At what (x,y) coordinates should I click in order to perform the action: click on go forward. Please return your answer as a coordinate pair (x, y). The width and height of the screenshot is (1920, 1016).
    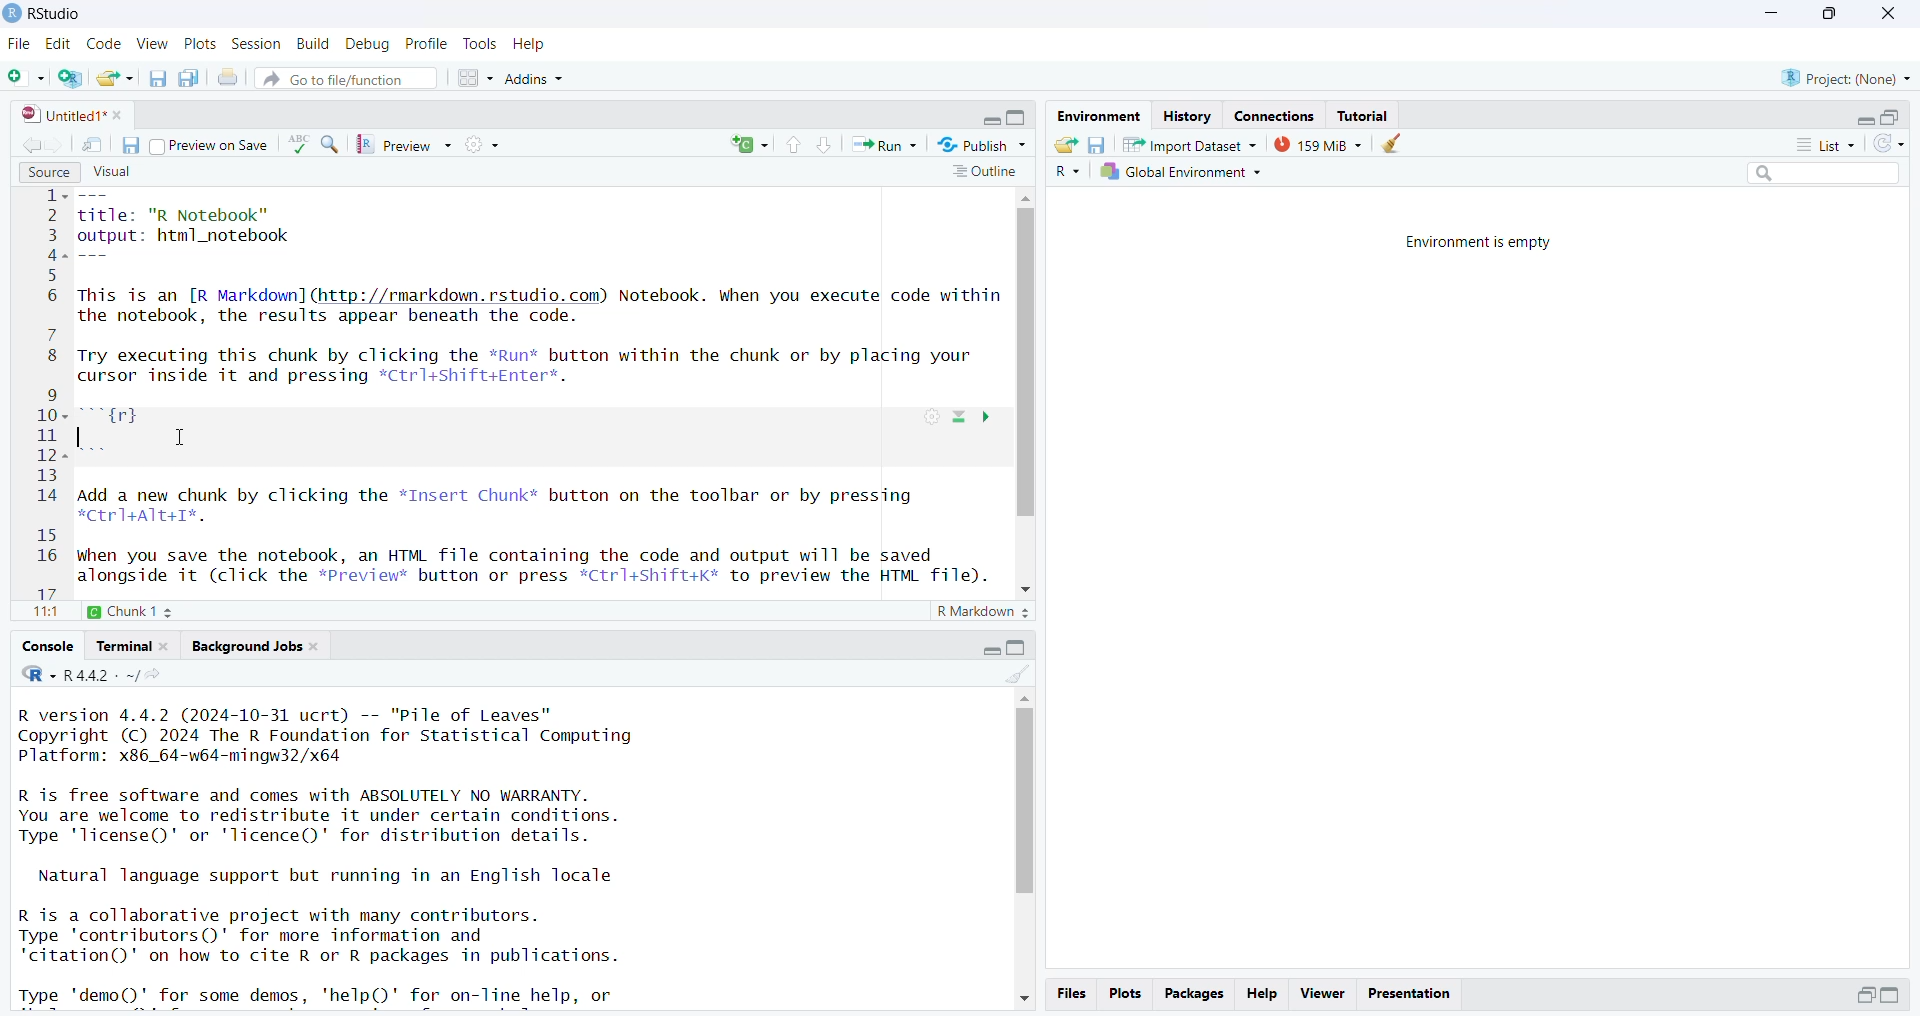
    Looking at the image, I should click on (59, 143).